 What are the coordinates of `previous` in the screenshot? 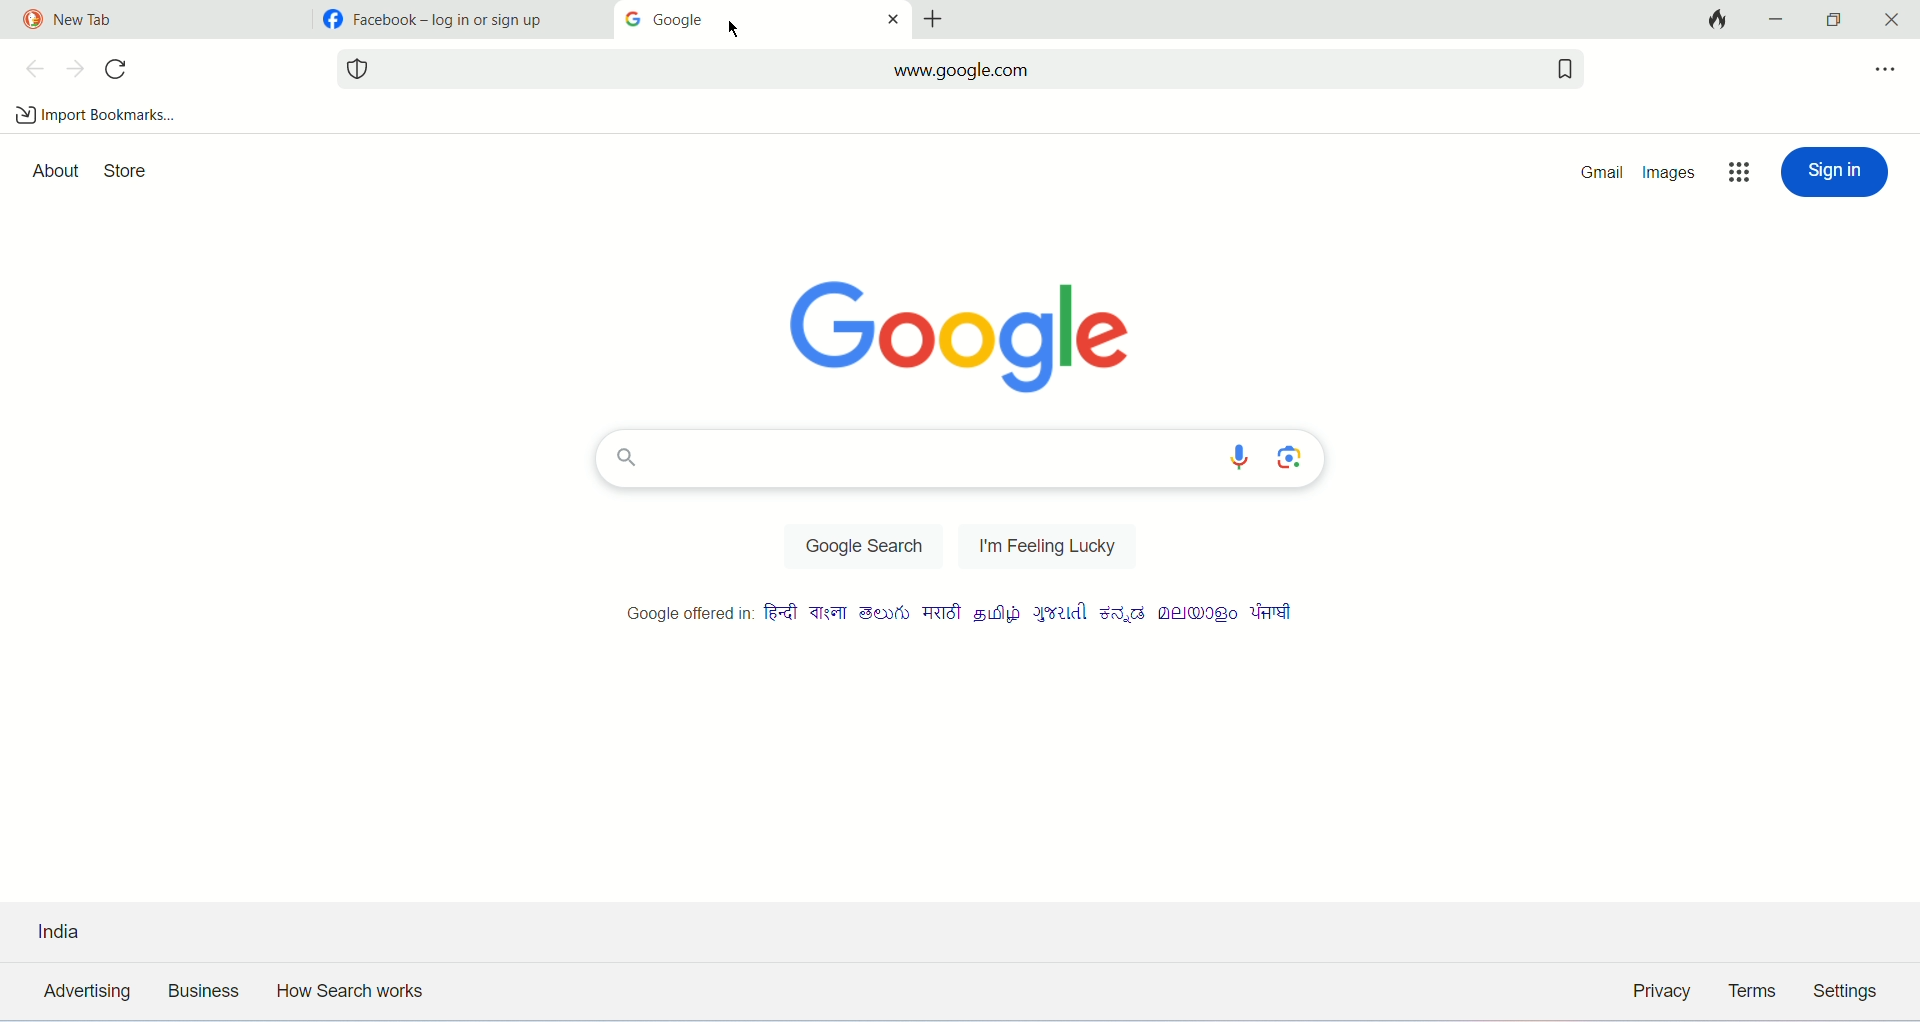 It's located at (32, 69).